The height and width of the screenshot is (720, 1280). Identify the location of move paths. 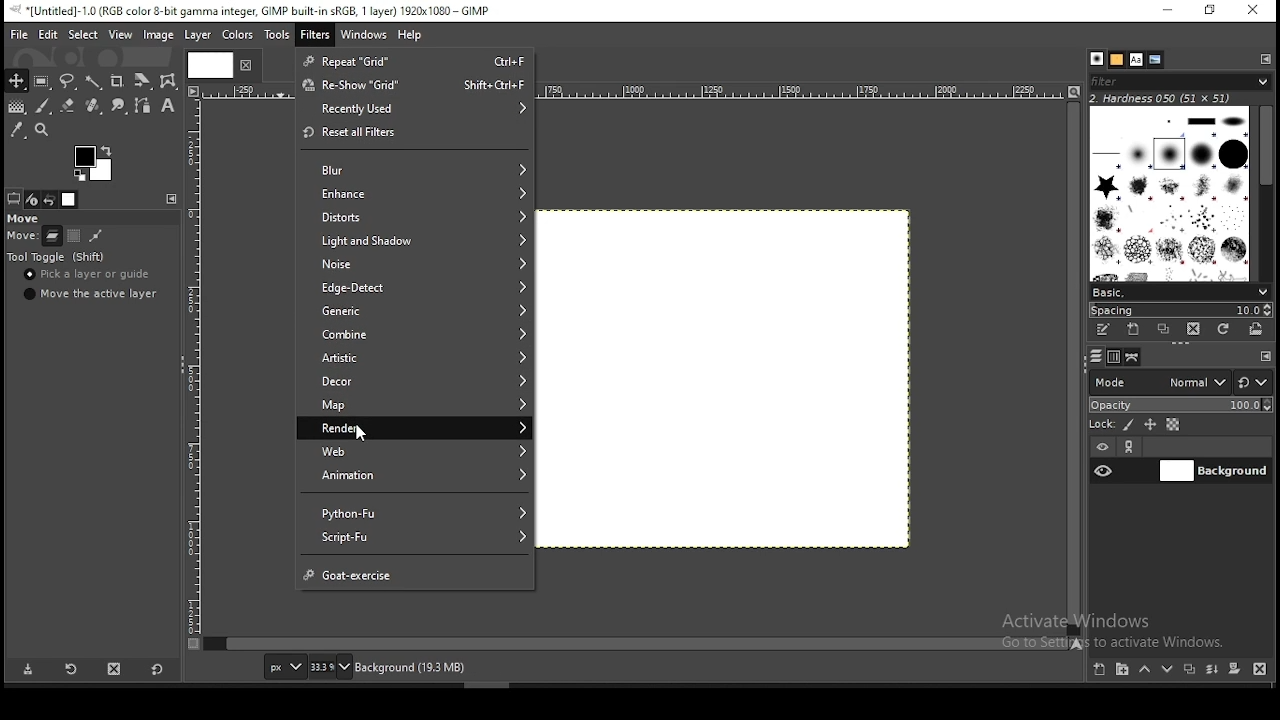
(95, 237).